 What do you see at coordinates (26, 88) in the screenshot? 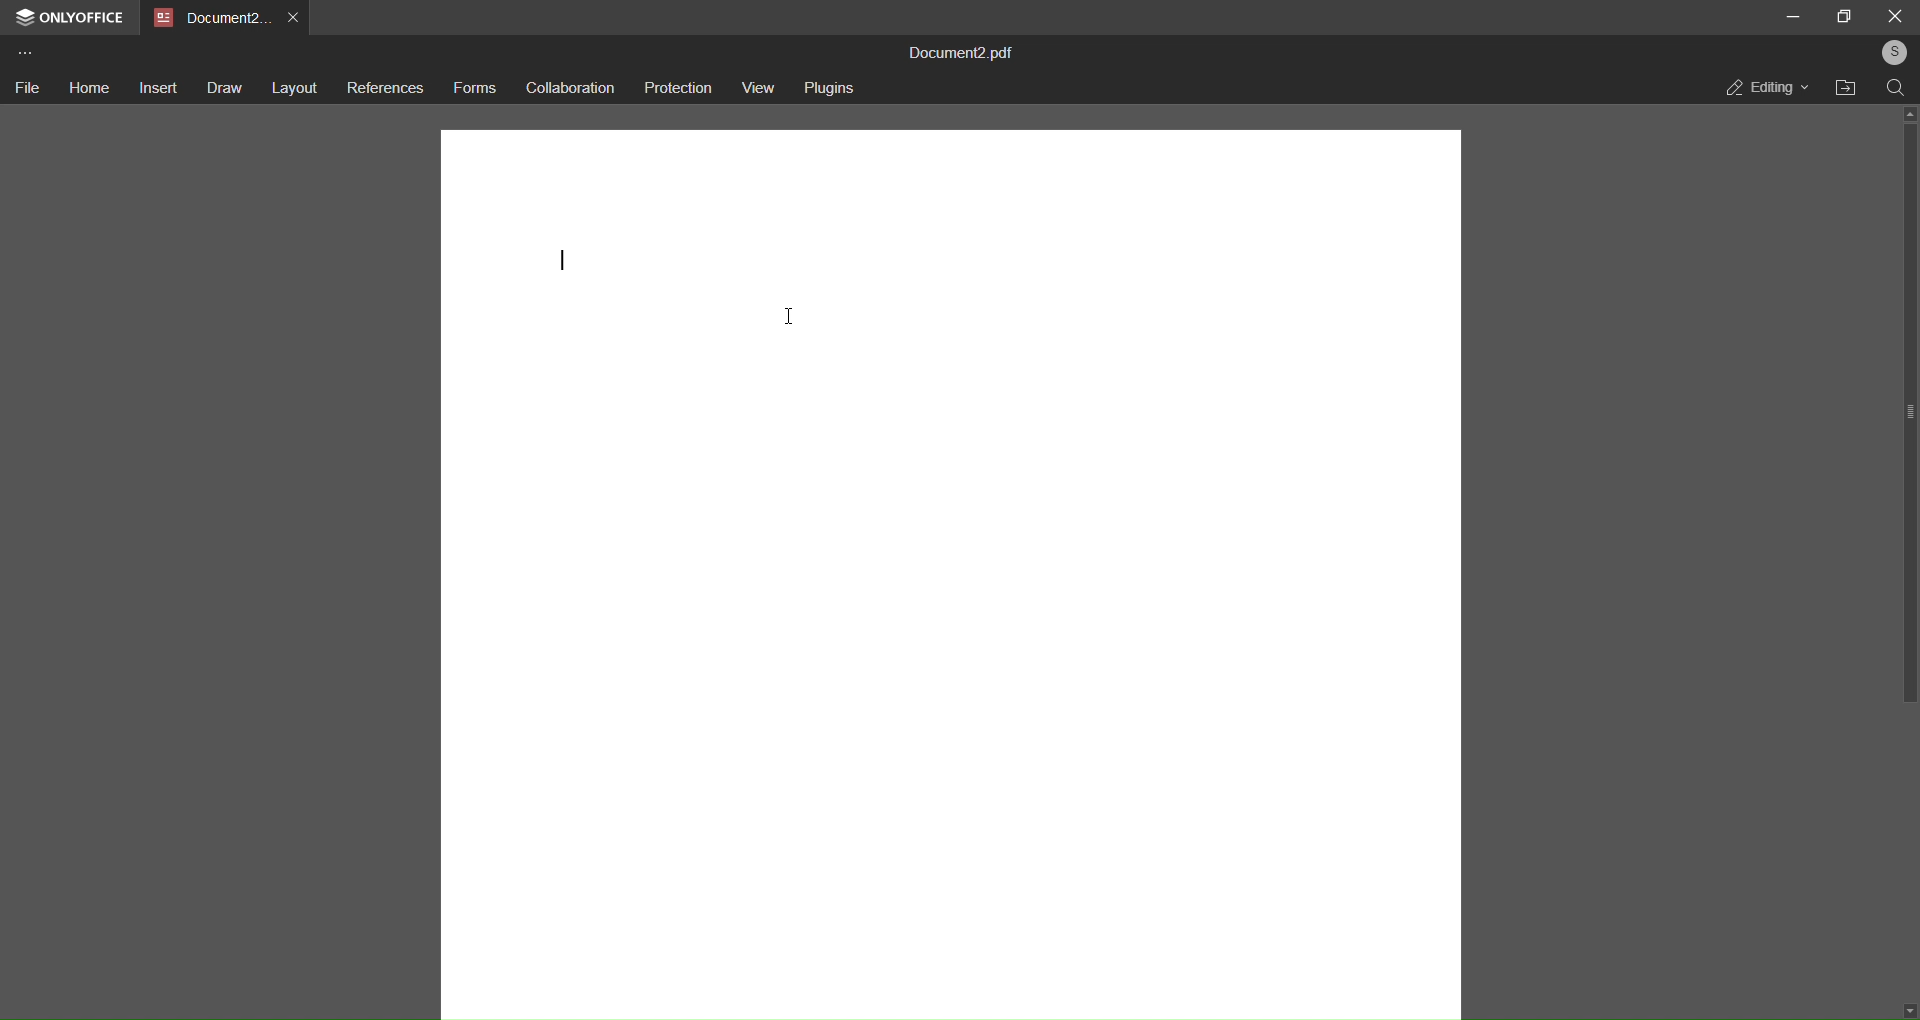
I see `file` at bounding box center [26, 88].